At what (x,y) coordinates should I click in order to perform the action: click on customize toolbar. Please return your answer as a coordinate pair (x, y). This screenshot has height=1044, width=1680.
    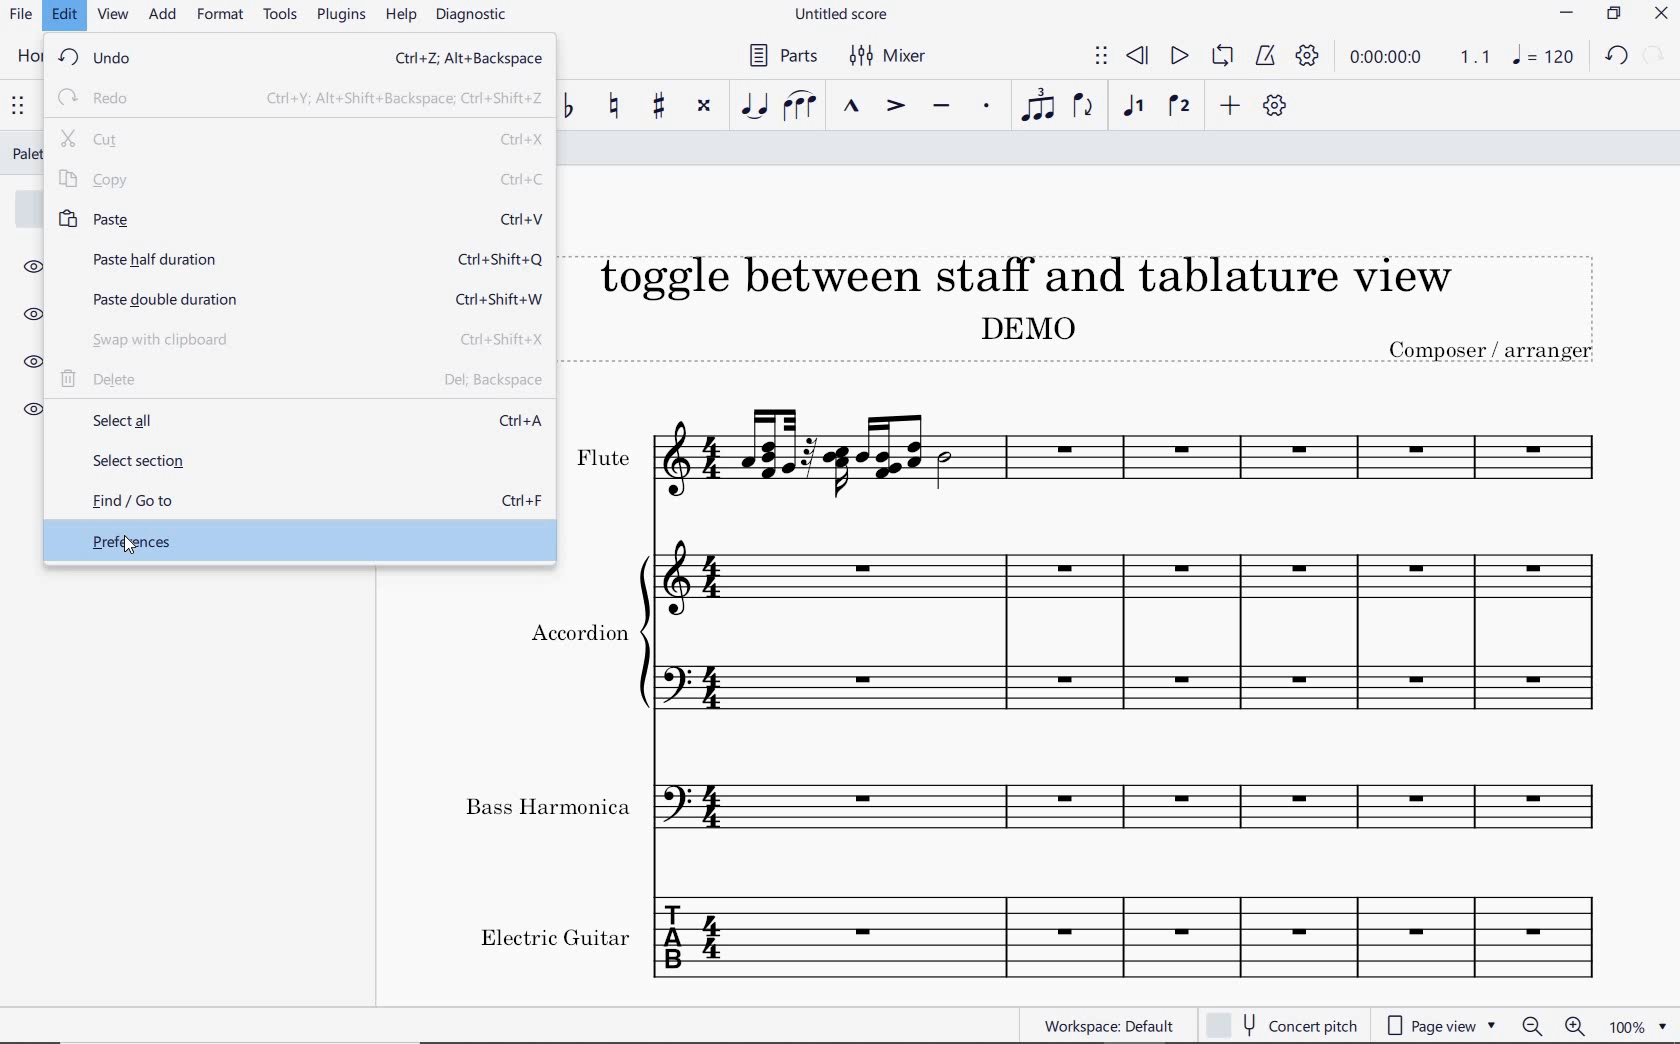
    Looking at the image, I should click on (1278, 108).